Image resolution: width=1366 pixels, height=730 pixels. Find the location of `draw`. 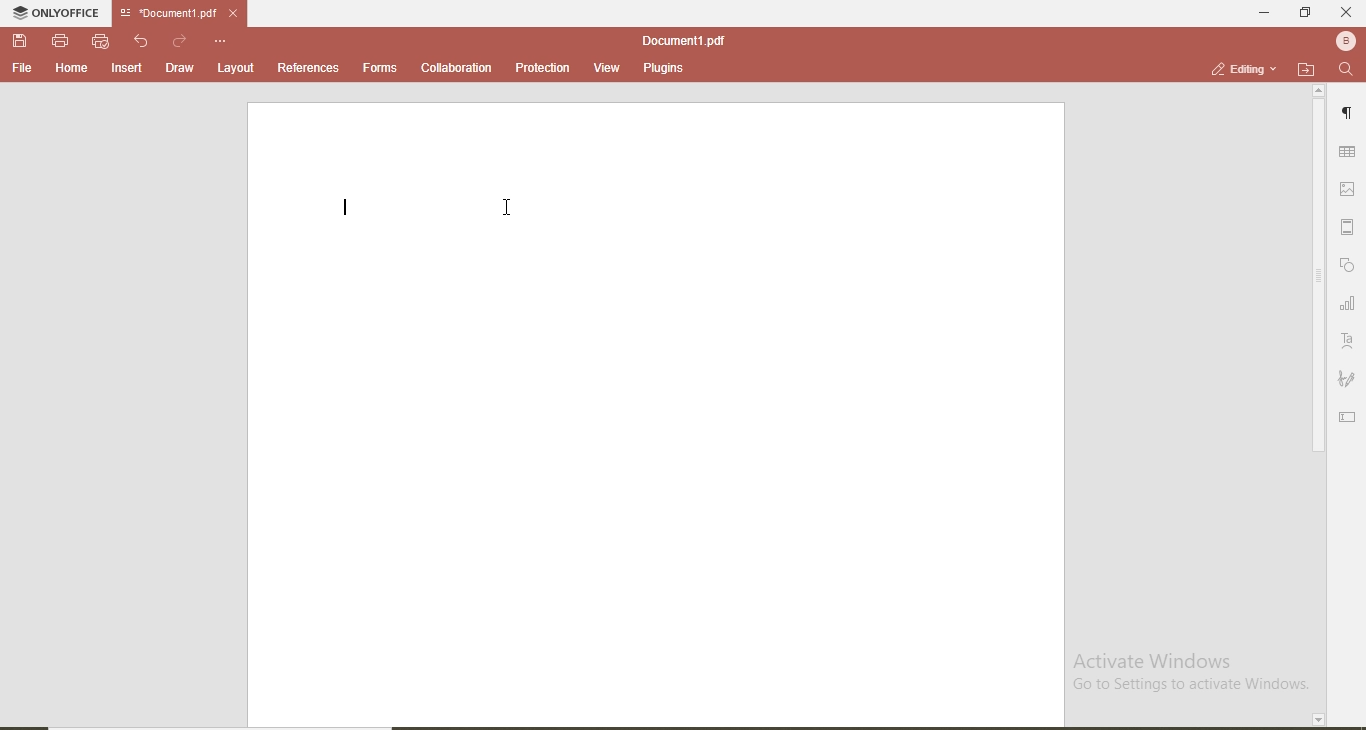

draw is located at coordinates (178, 70).